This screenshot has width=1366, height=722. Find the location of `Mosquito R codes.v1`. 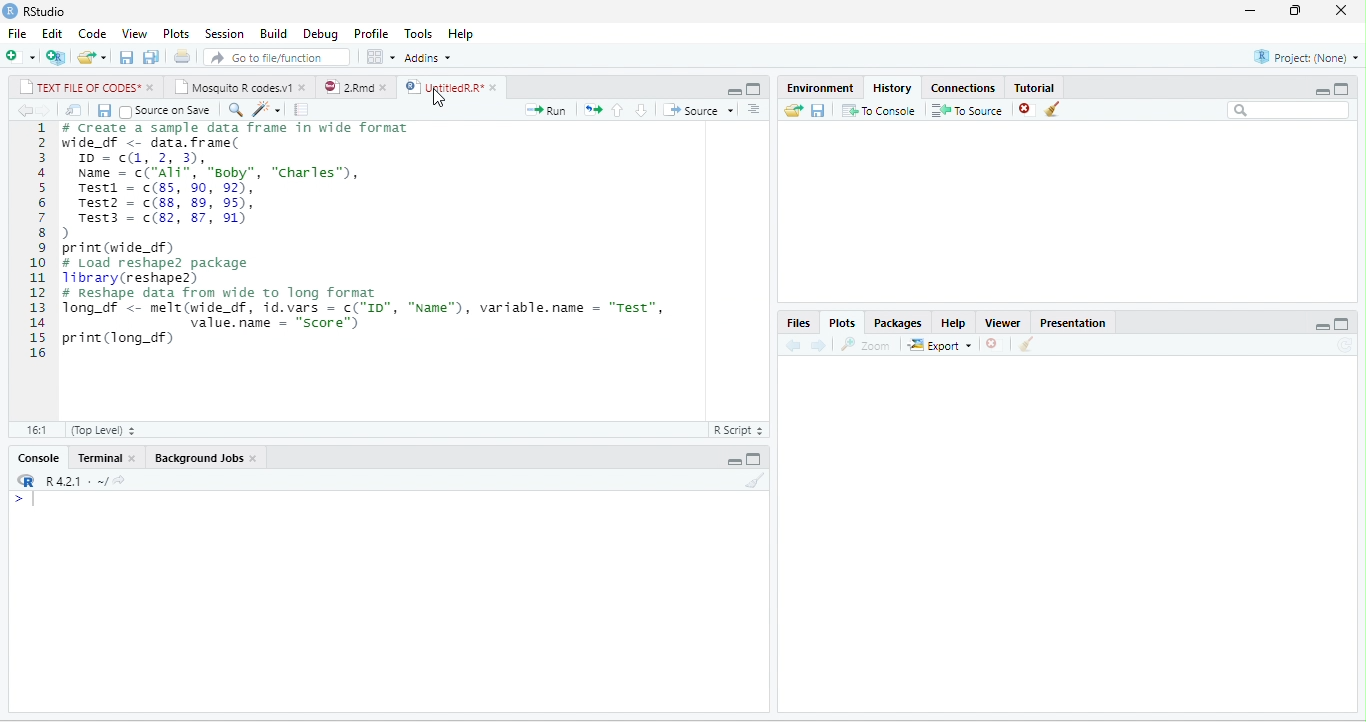

Mosquito R codes.v1 is located at coordinates (232, 86).